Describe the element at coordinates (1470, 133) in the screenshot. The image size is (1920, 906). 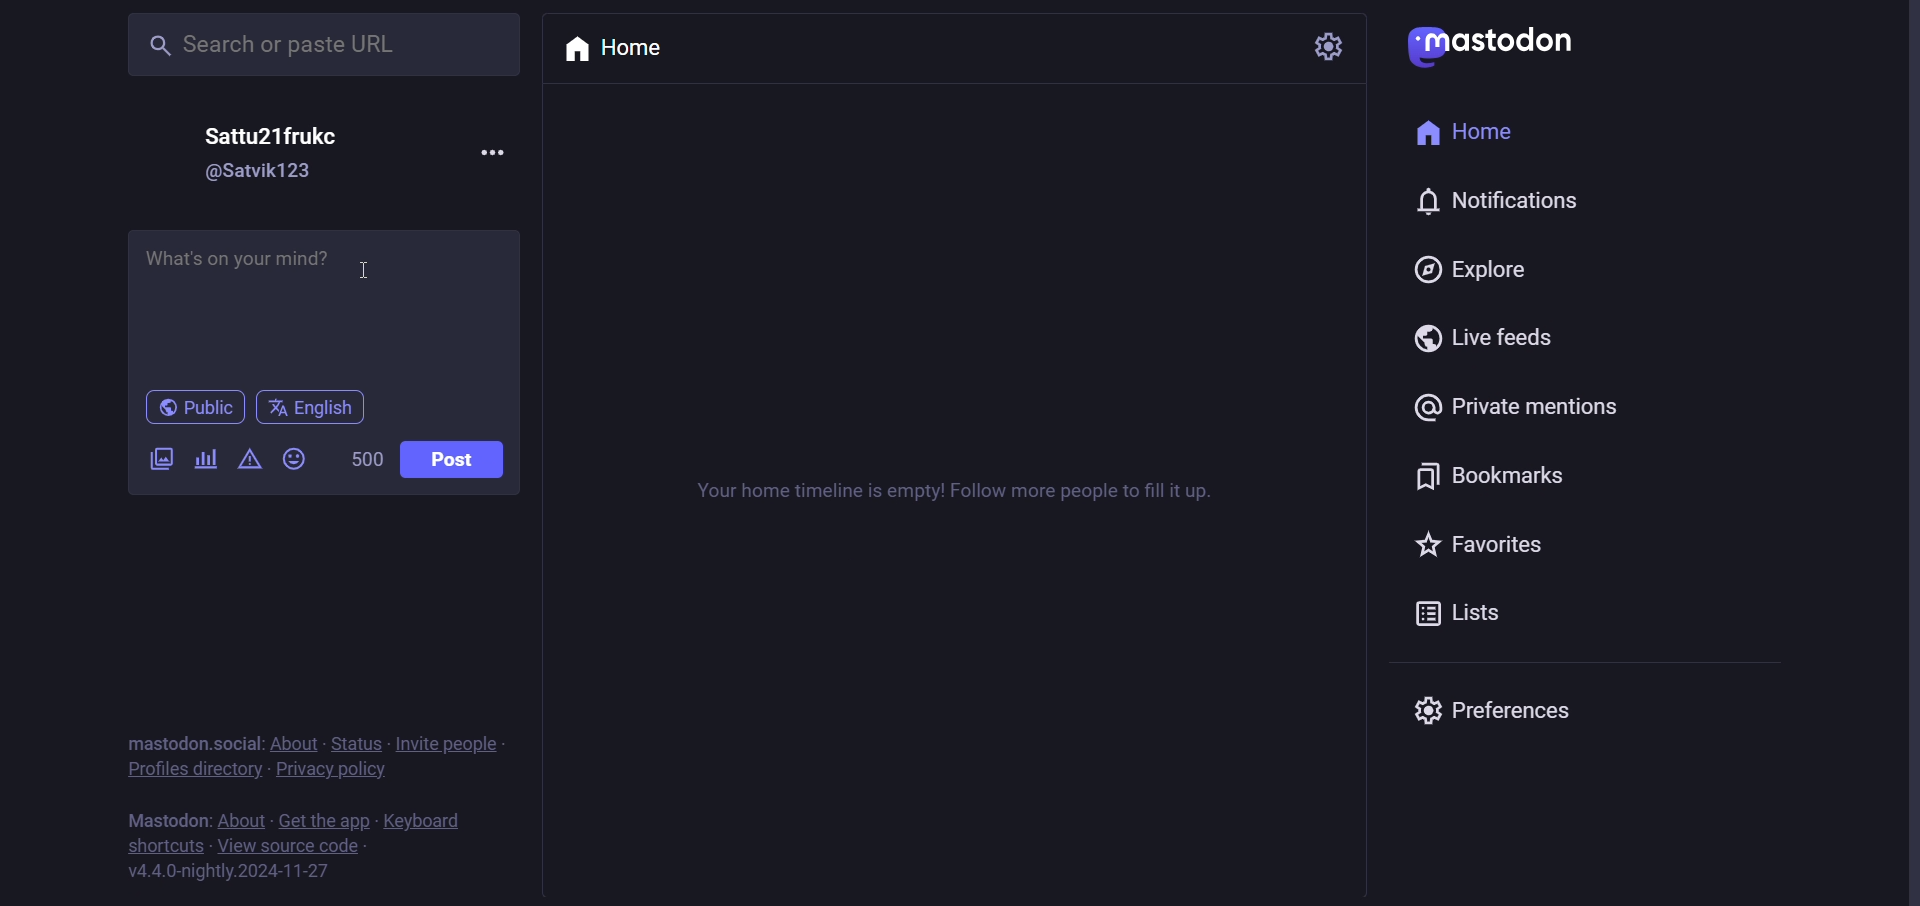
I see `home` at that location.